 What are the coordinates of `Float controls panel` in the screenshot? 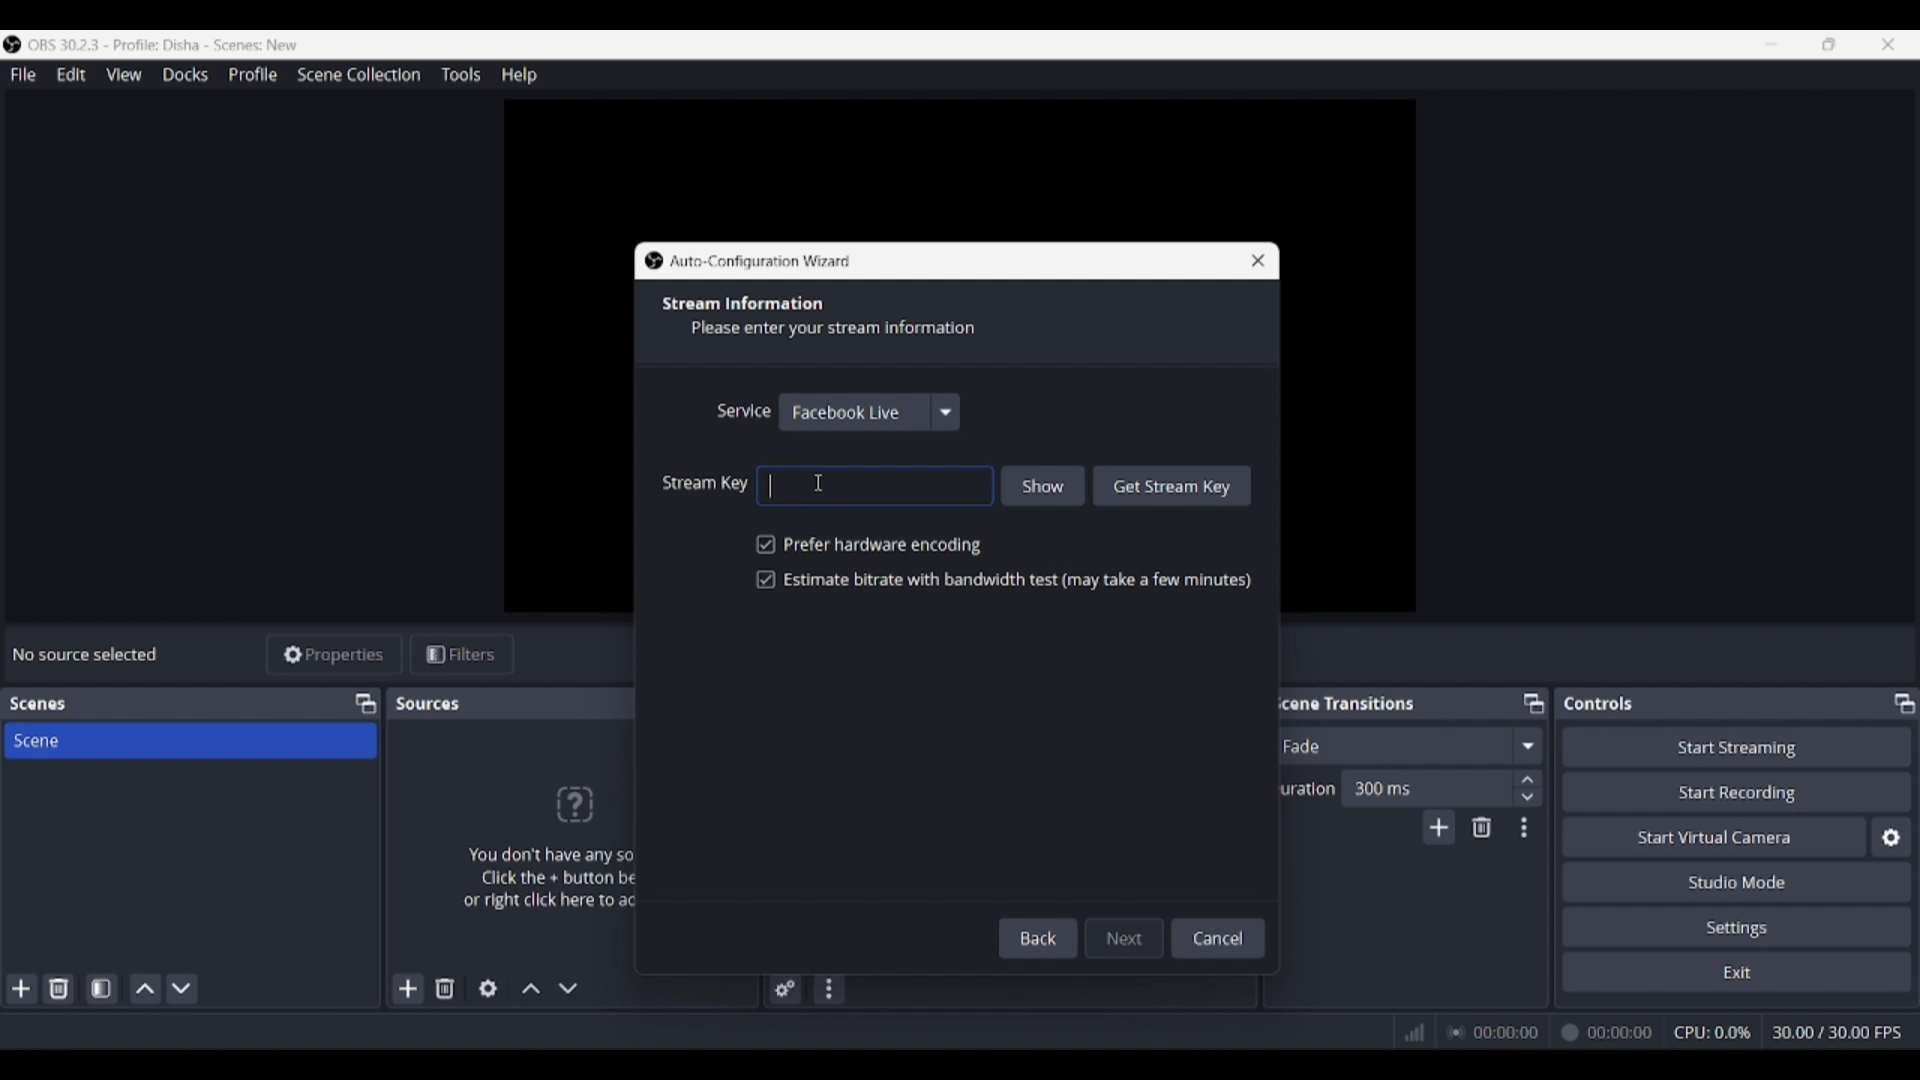 It's located at (1904, 703).